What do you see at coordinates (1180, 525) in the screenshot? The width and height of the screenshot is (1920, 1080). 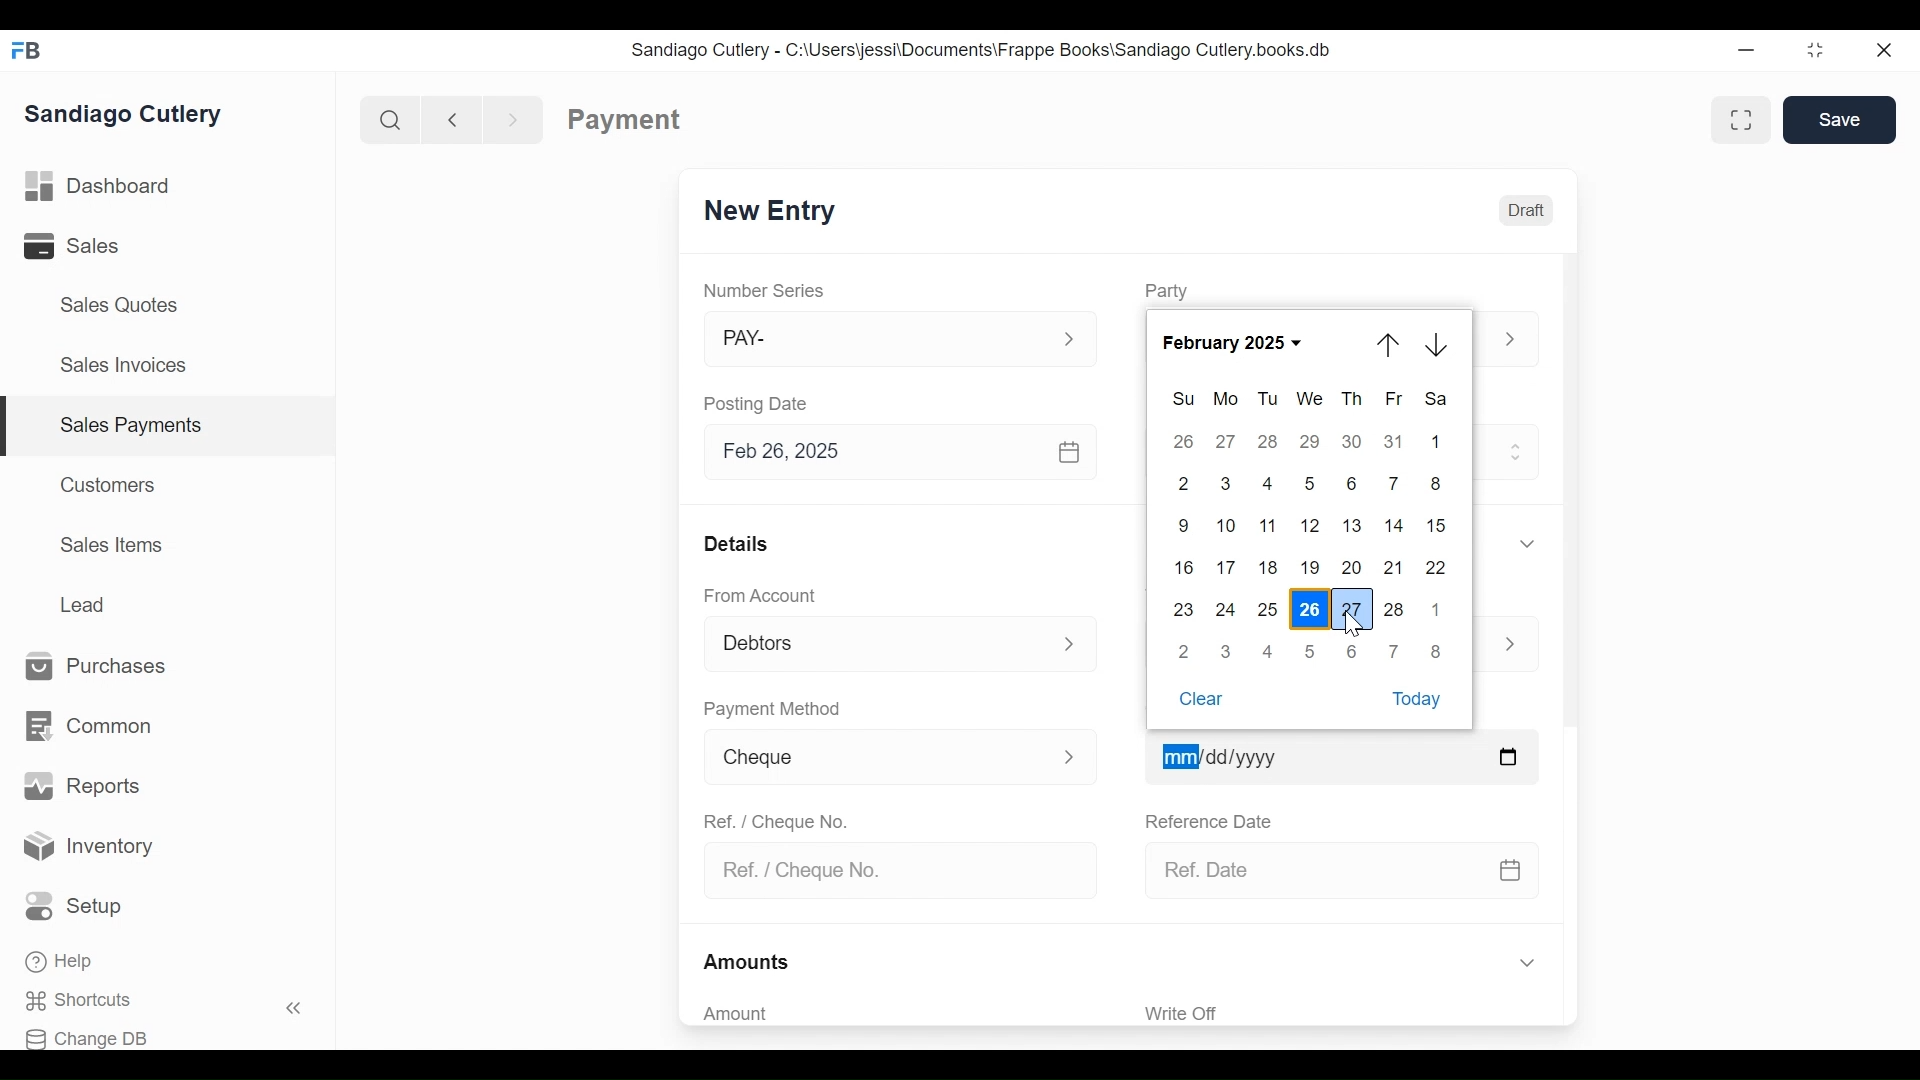 I see `9` at bounding box center [1180, 525].